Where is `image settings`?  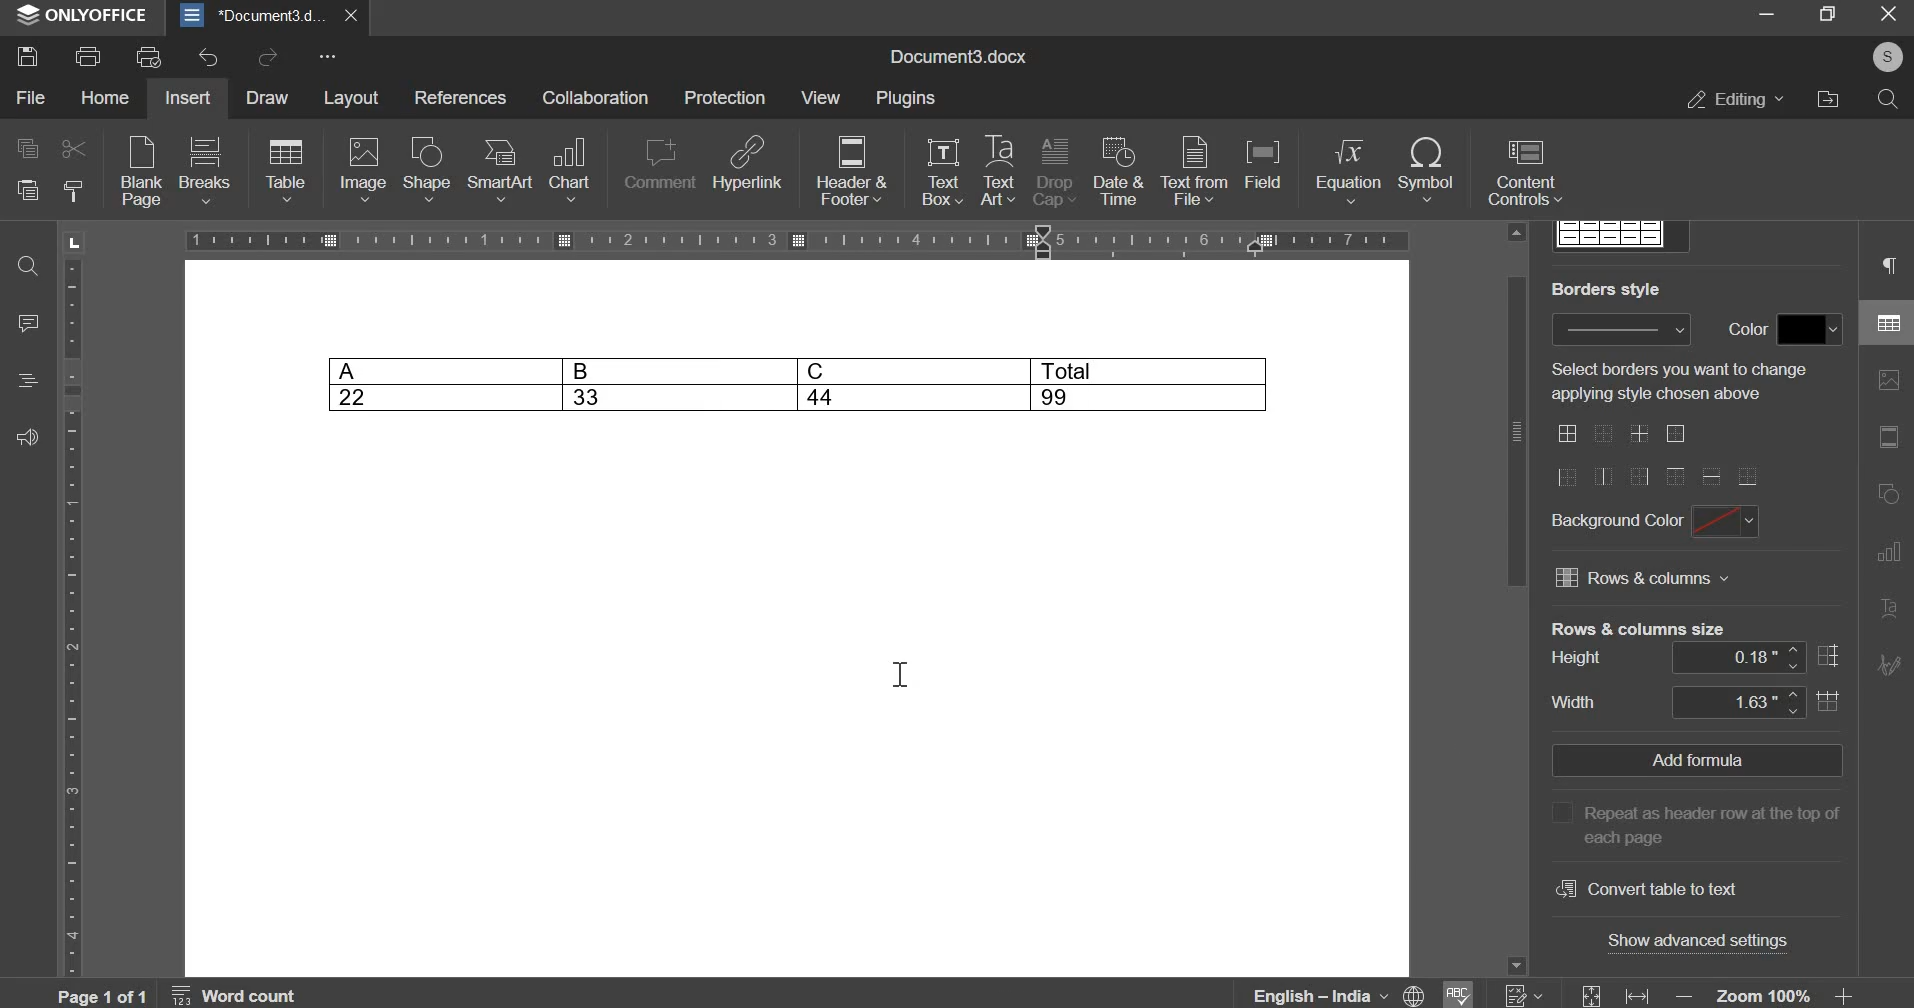 image settings is located at coordinates (1889, 379).